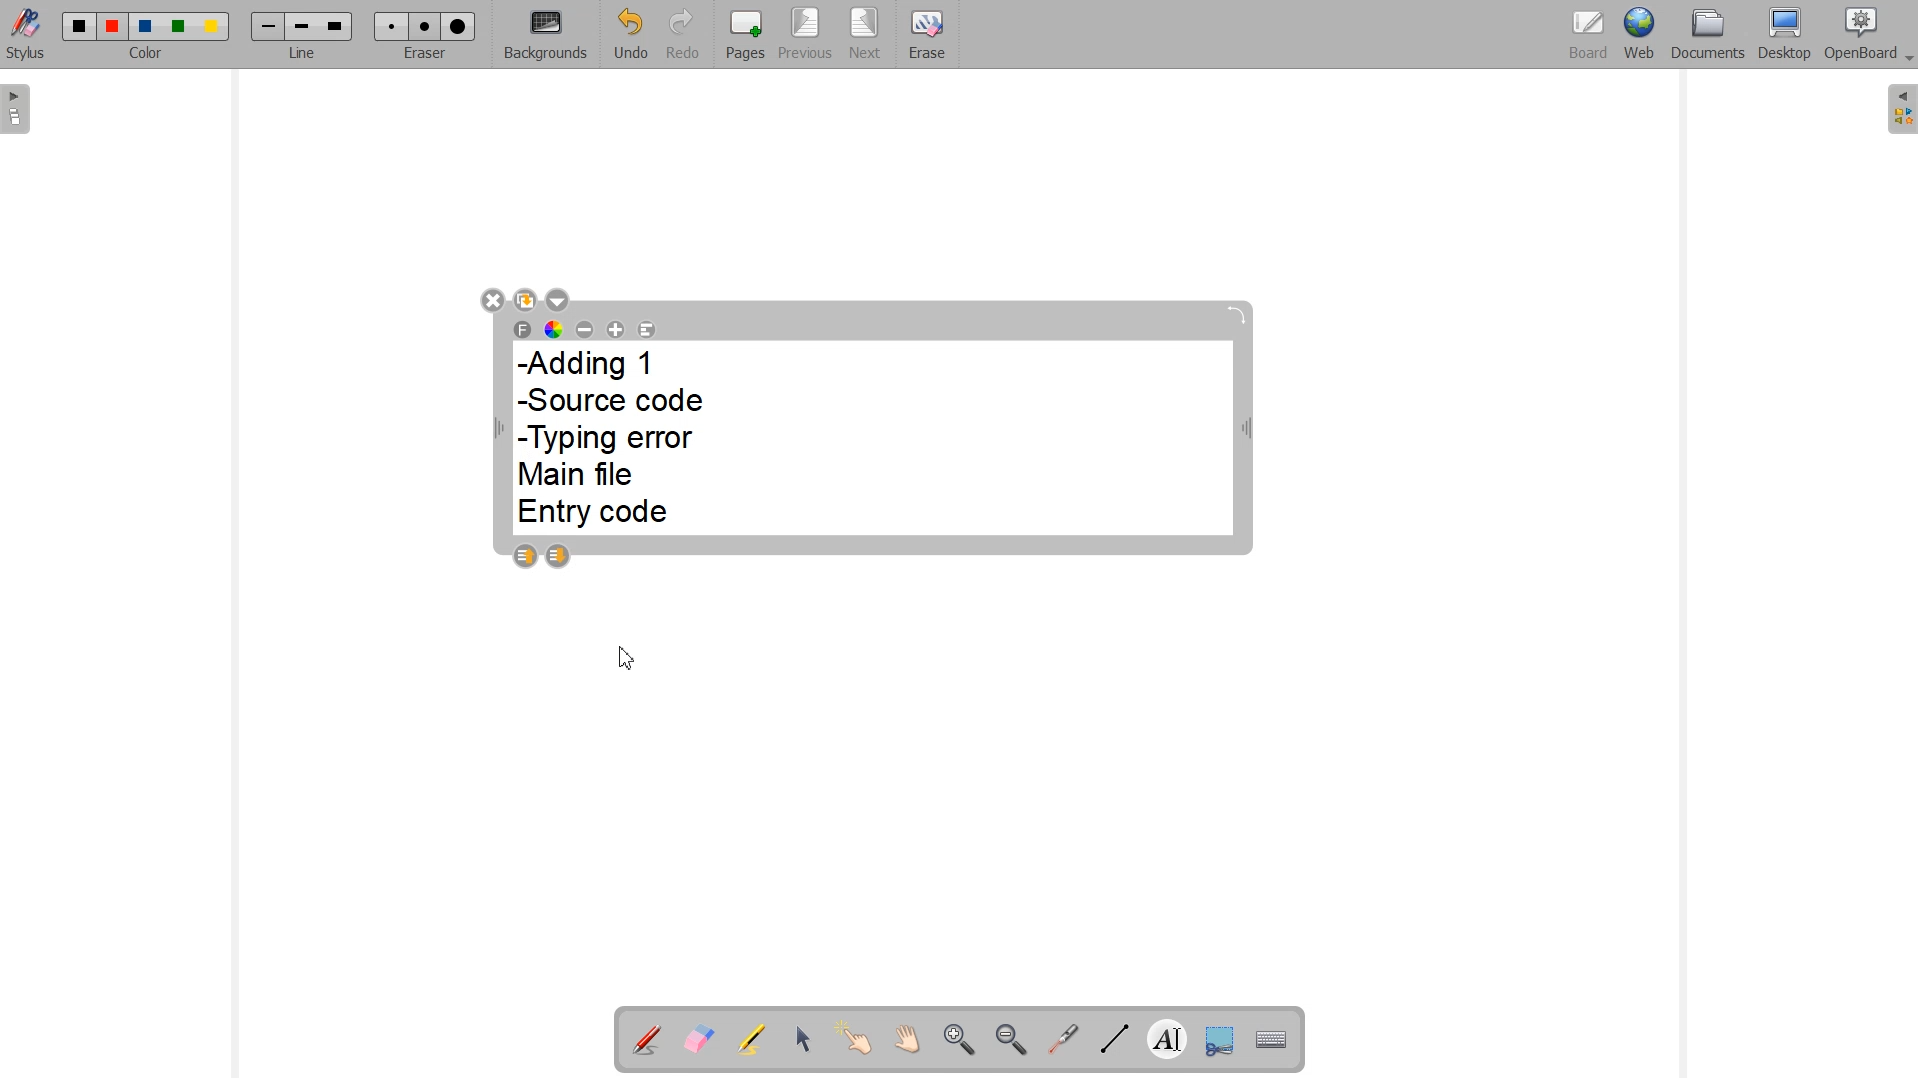  Describe the element at coordinates (426, 27) in the screenshot. I see `Medium eraser` at that location.